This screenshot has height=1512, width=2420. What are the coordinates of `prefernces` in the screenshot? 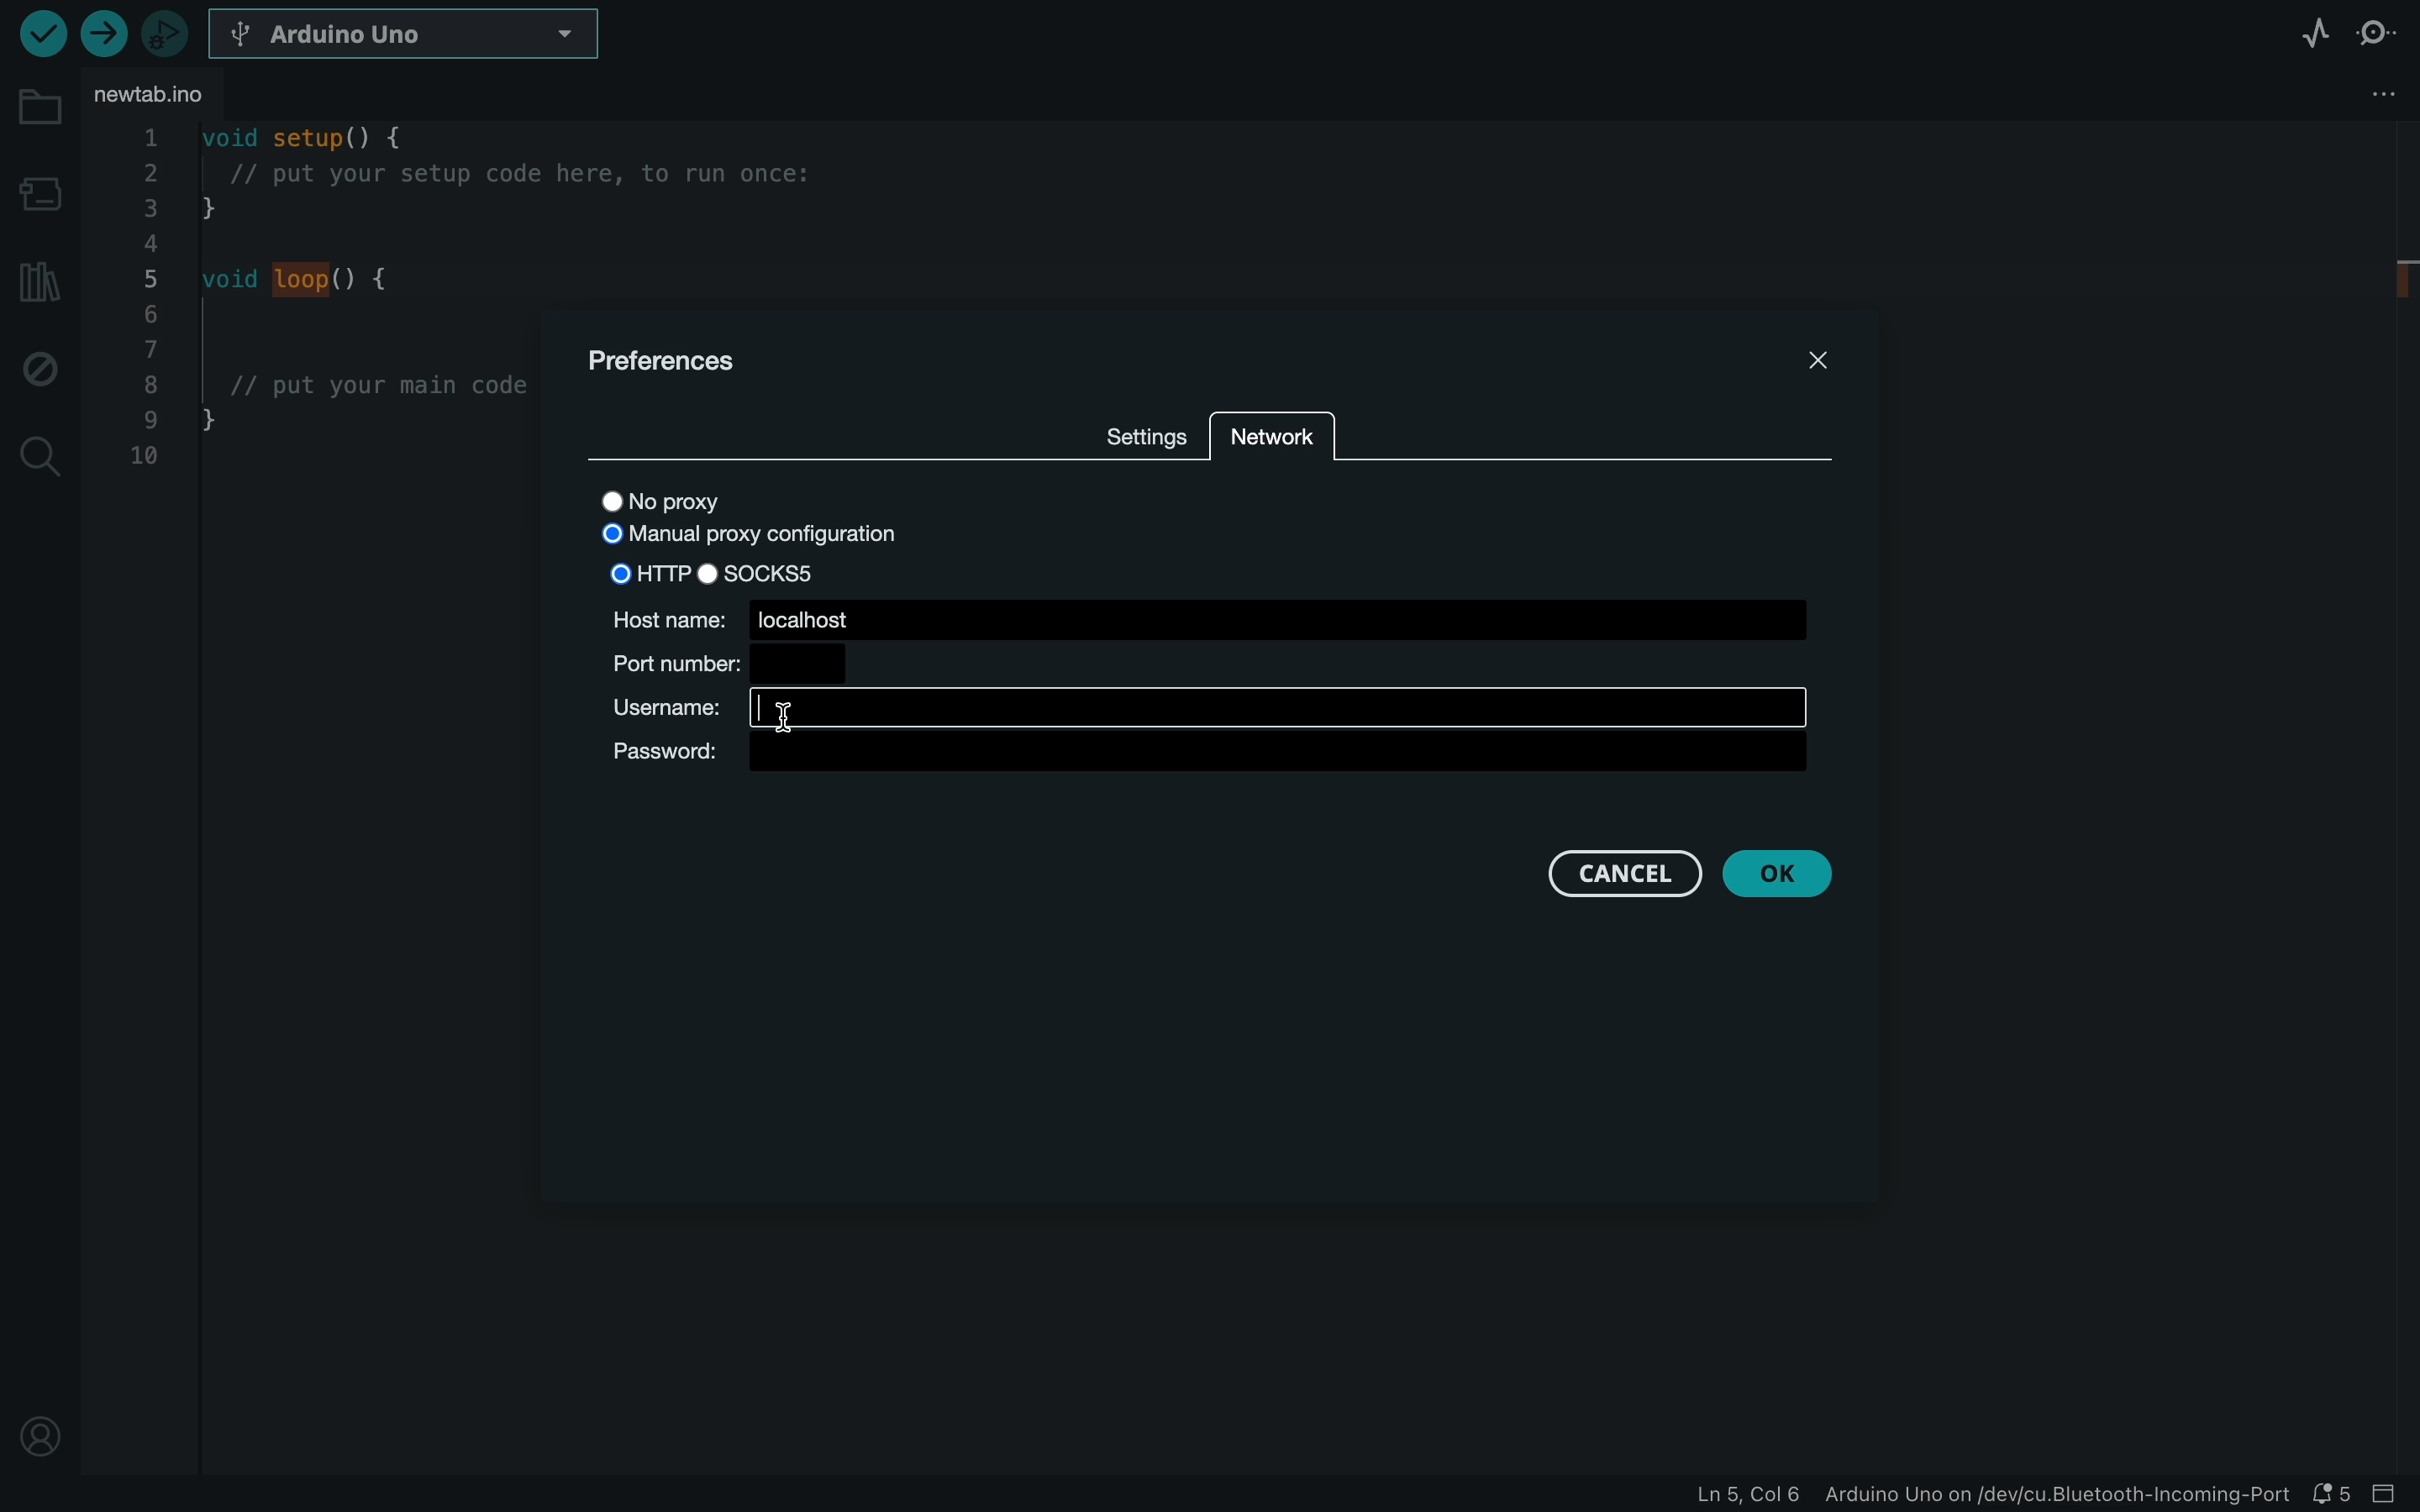 It's located at (668, 363).